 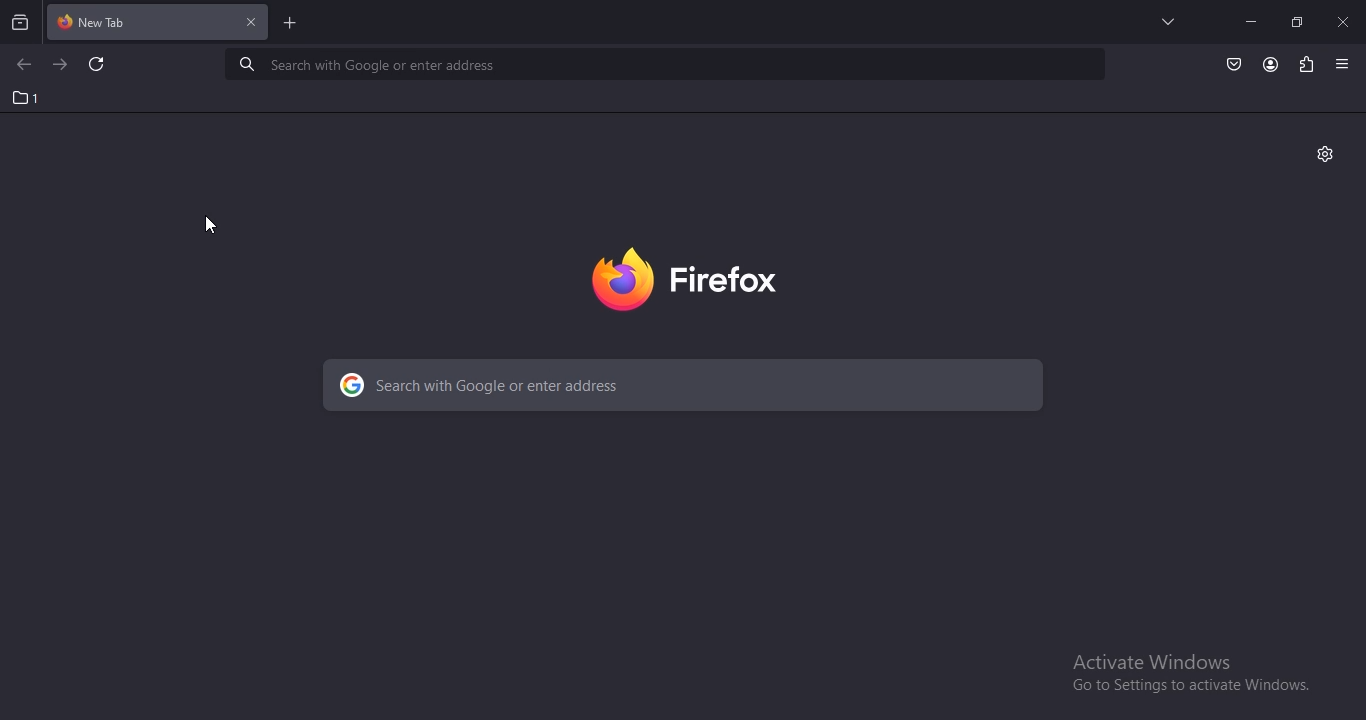 I want to click on search tabs, so click(x=21, y=22).